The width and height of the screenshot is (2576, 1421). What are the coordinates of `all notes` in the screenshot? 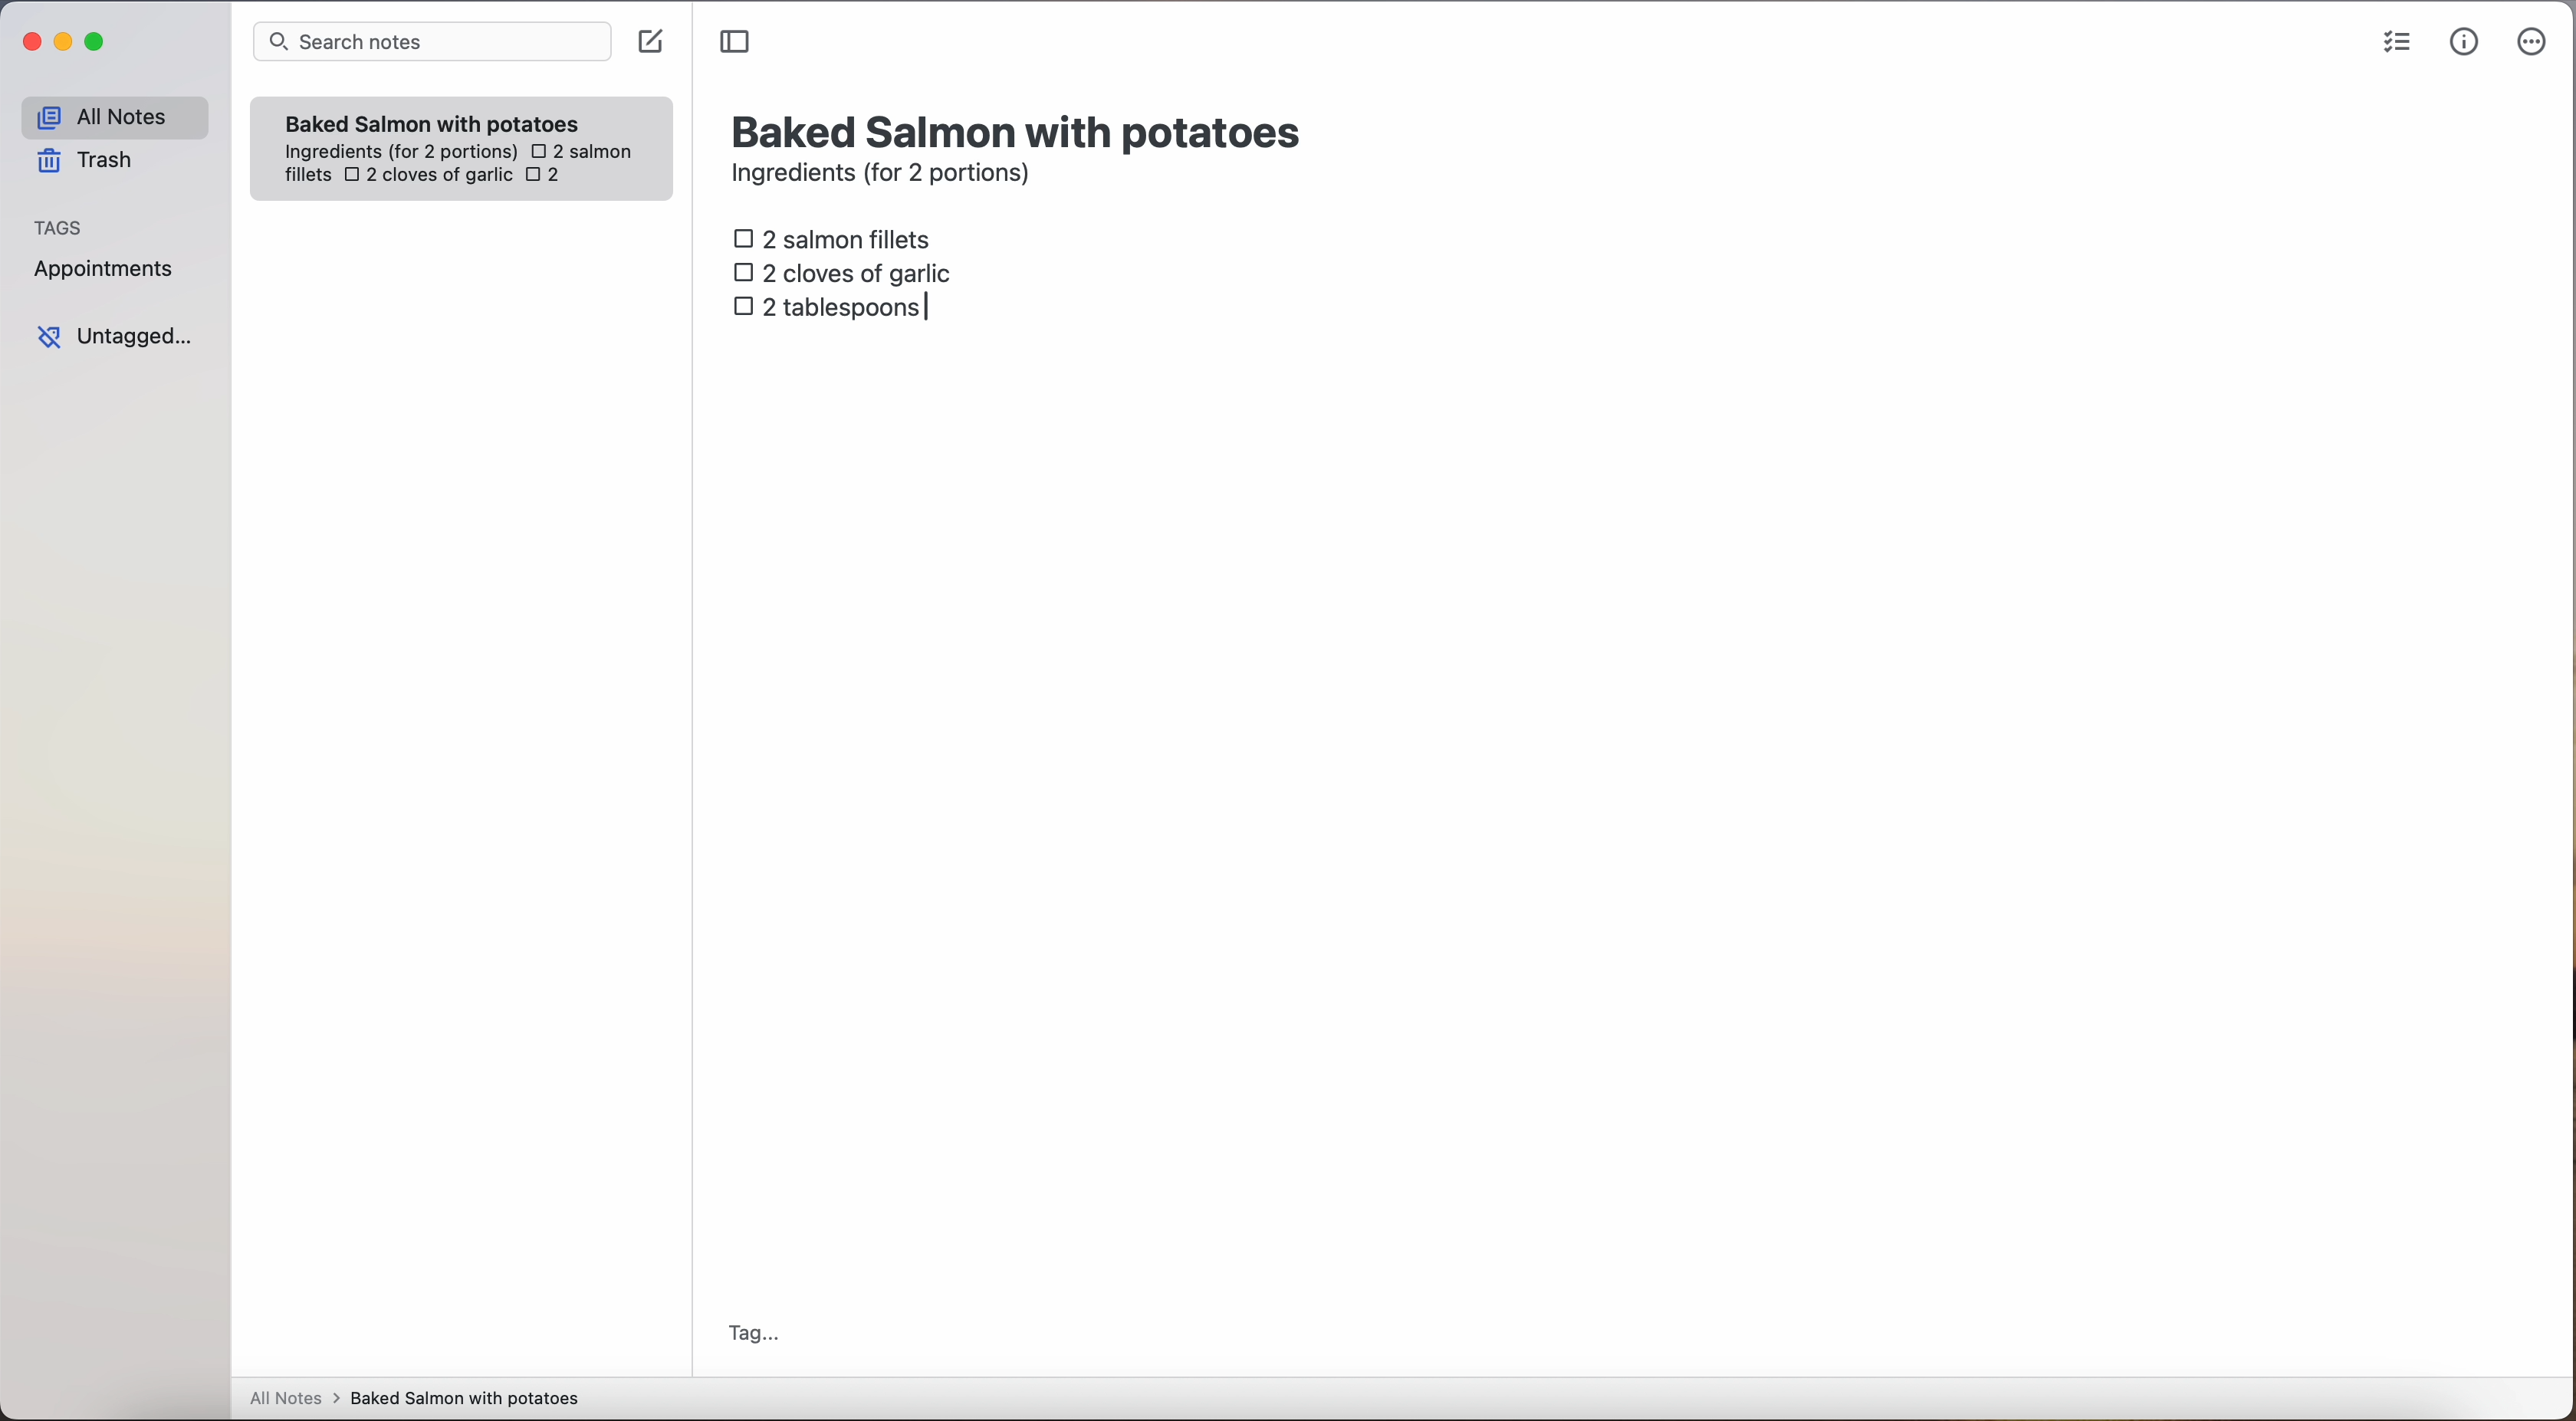 It's located at (114, 116).